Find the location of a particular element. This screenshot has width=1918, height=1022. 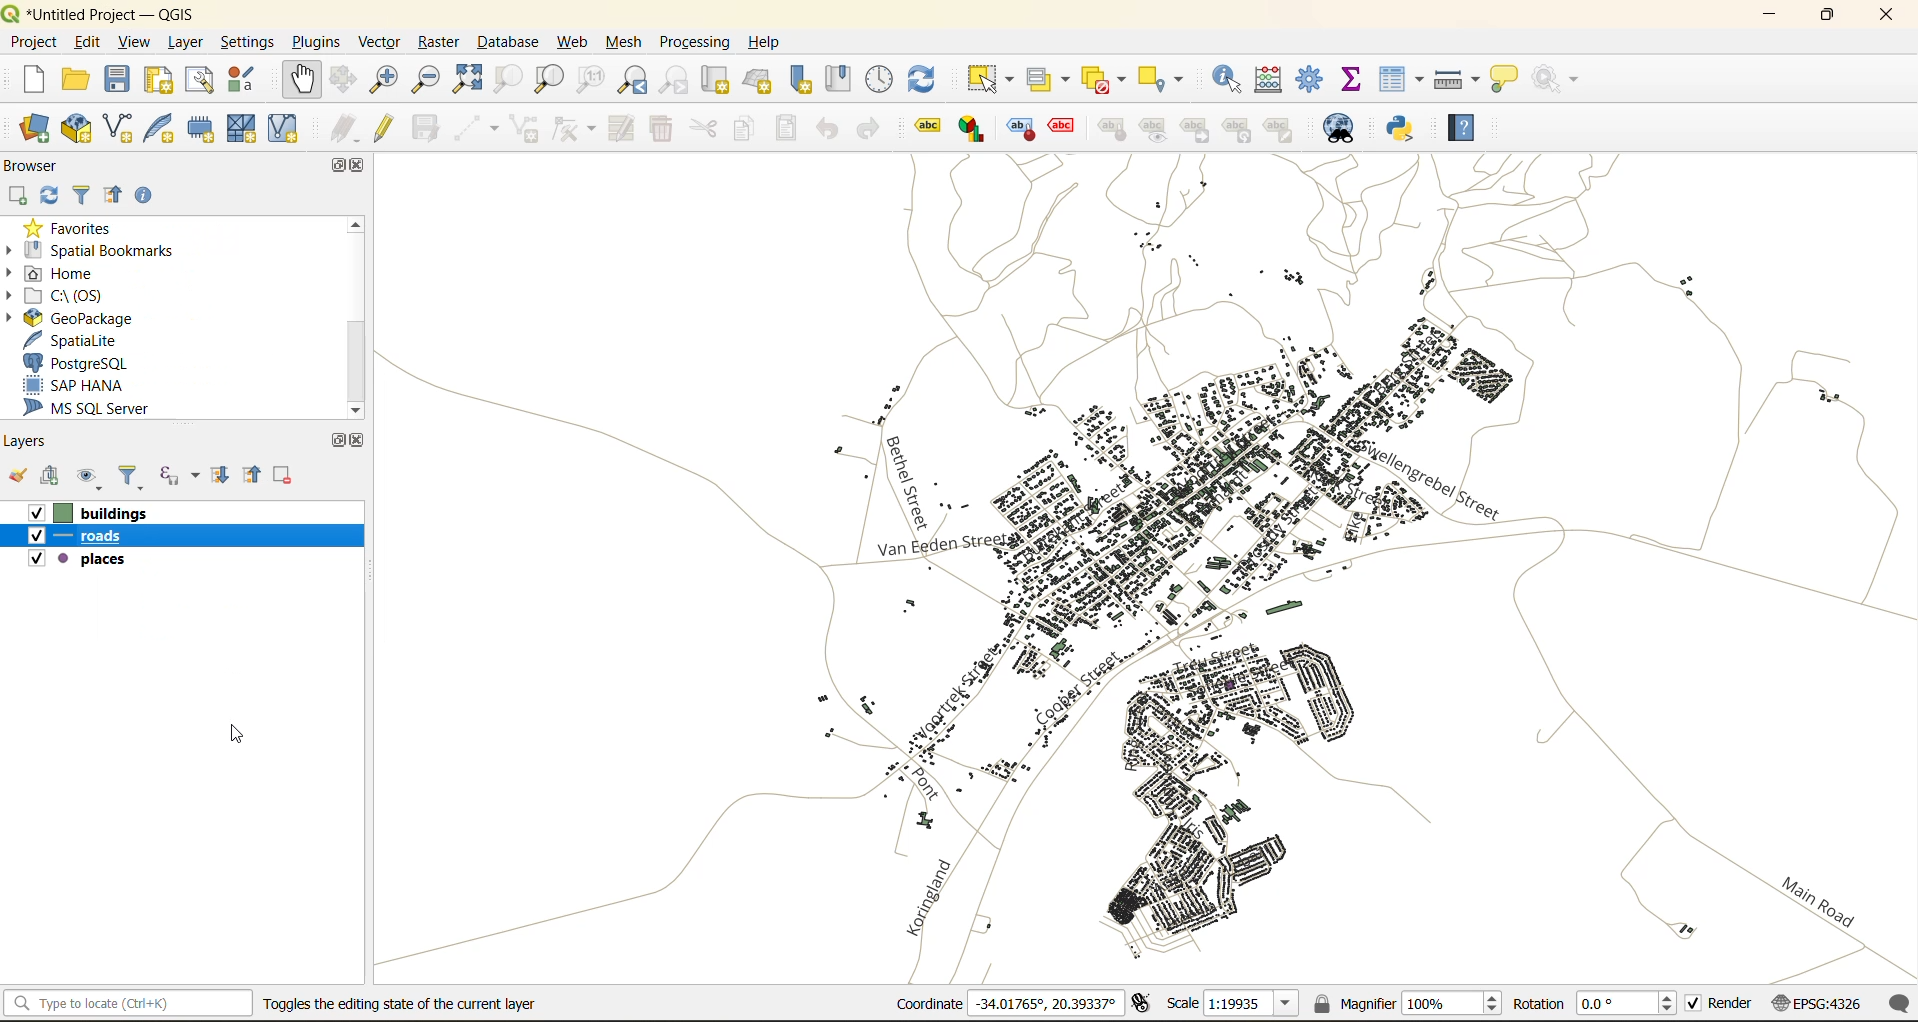

zoom last is located at coordinates (632, 80).